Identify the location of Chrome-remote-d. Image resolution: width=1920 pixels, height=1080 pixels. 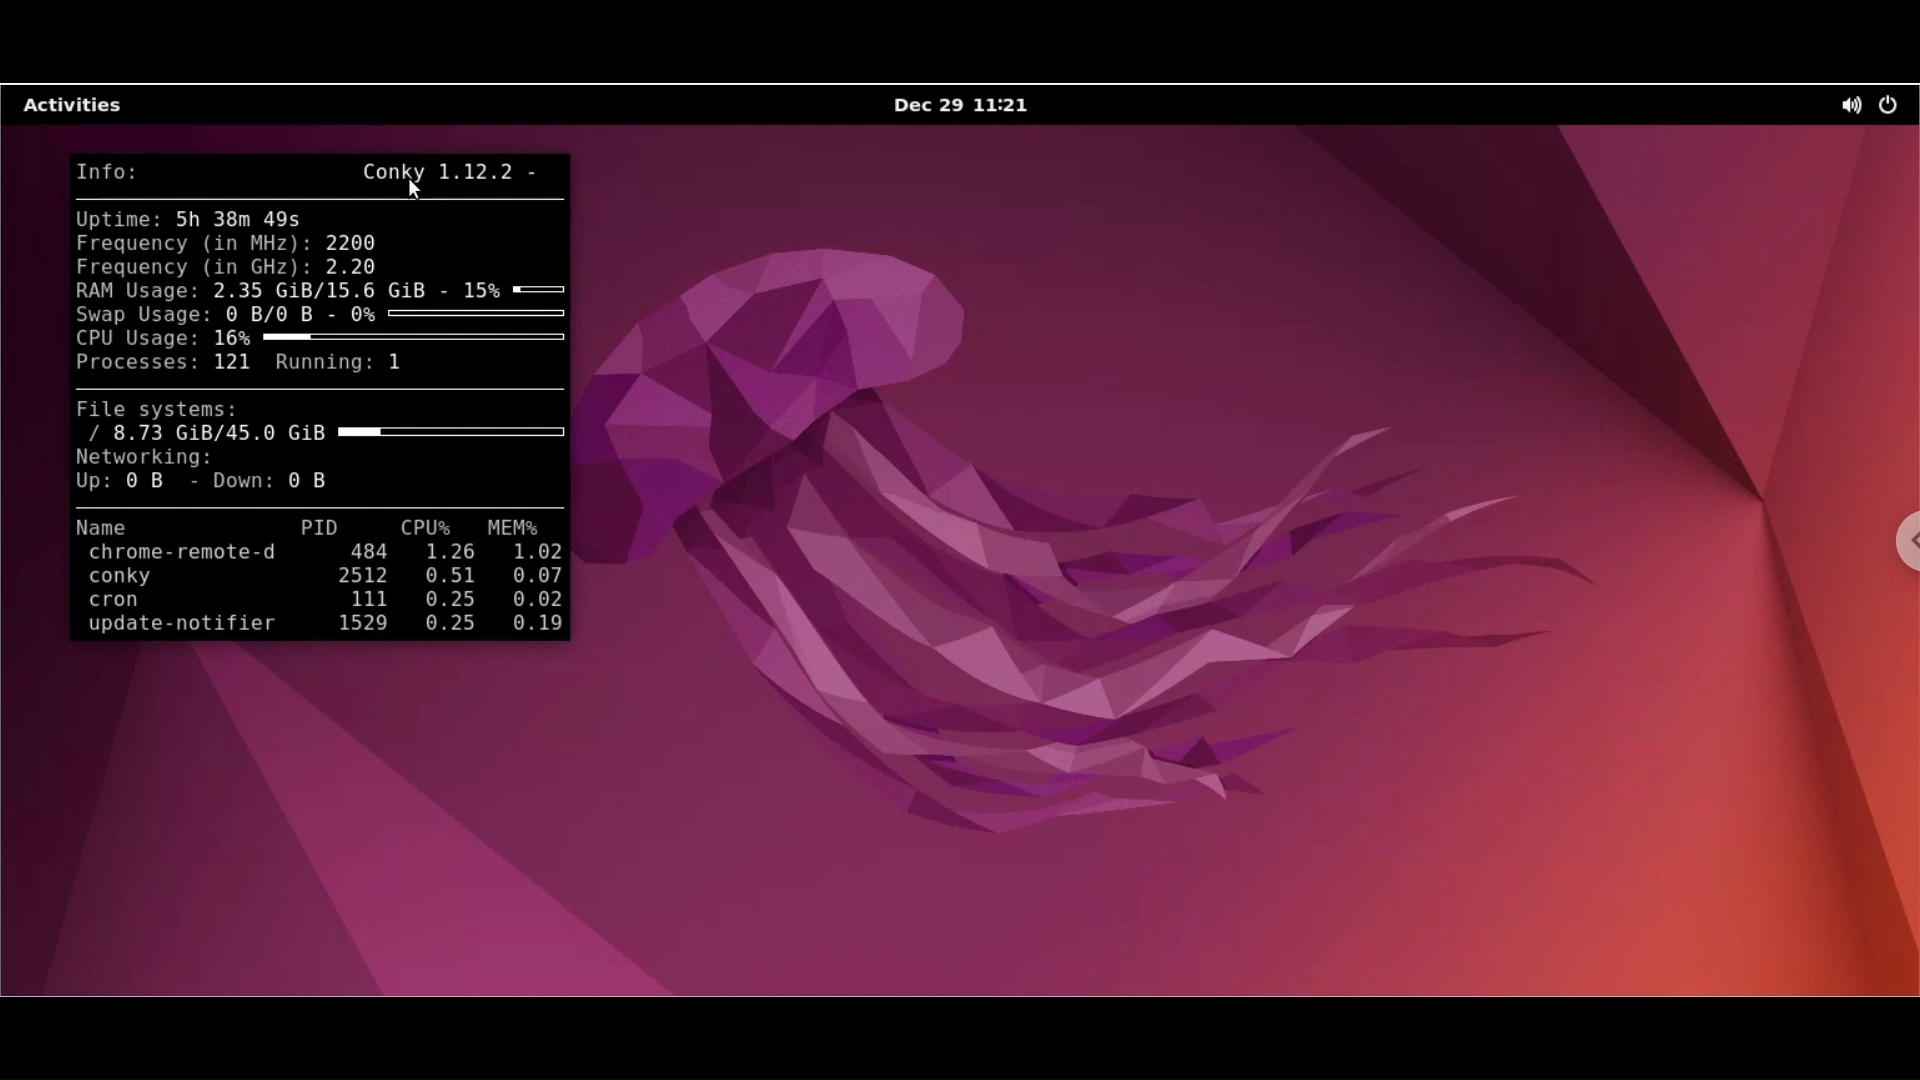
(177, 554).